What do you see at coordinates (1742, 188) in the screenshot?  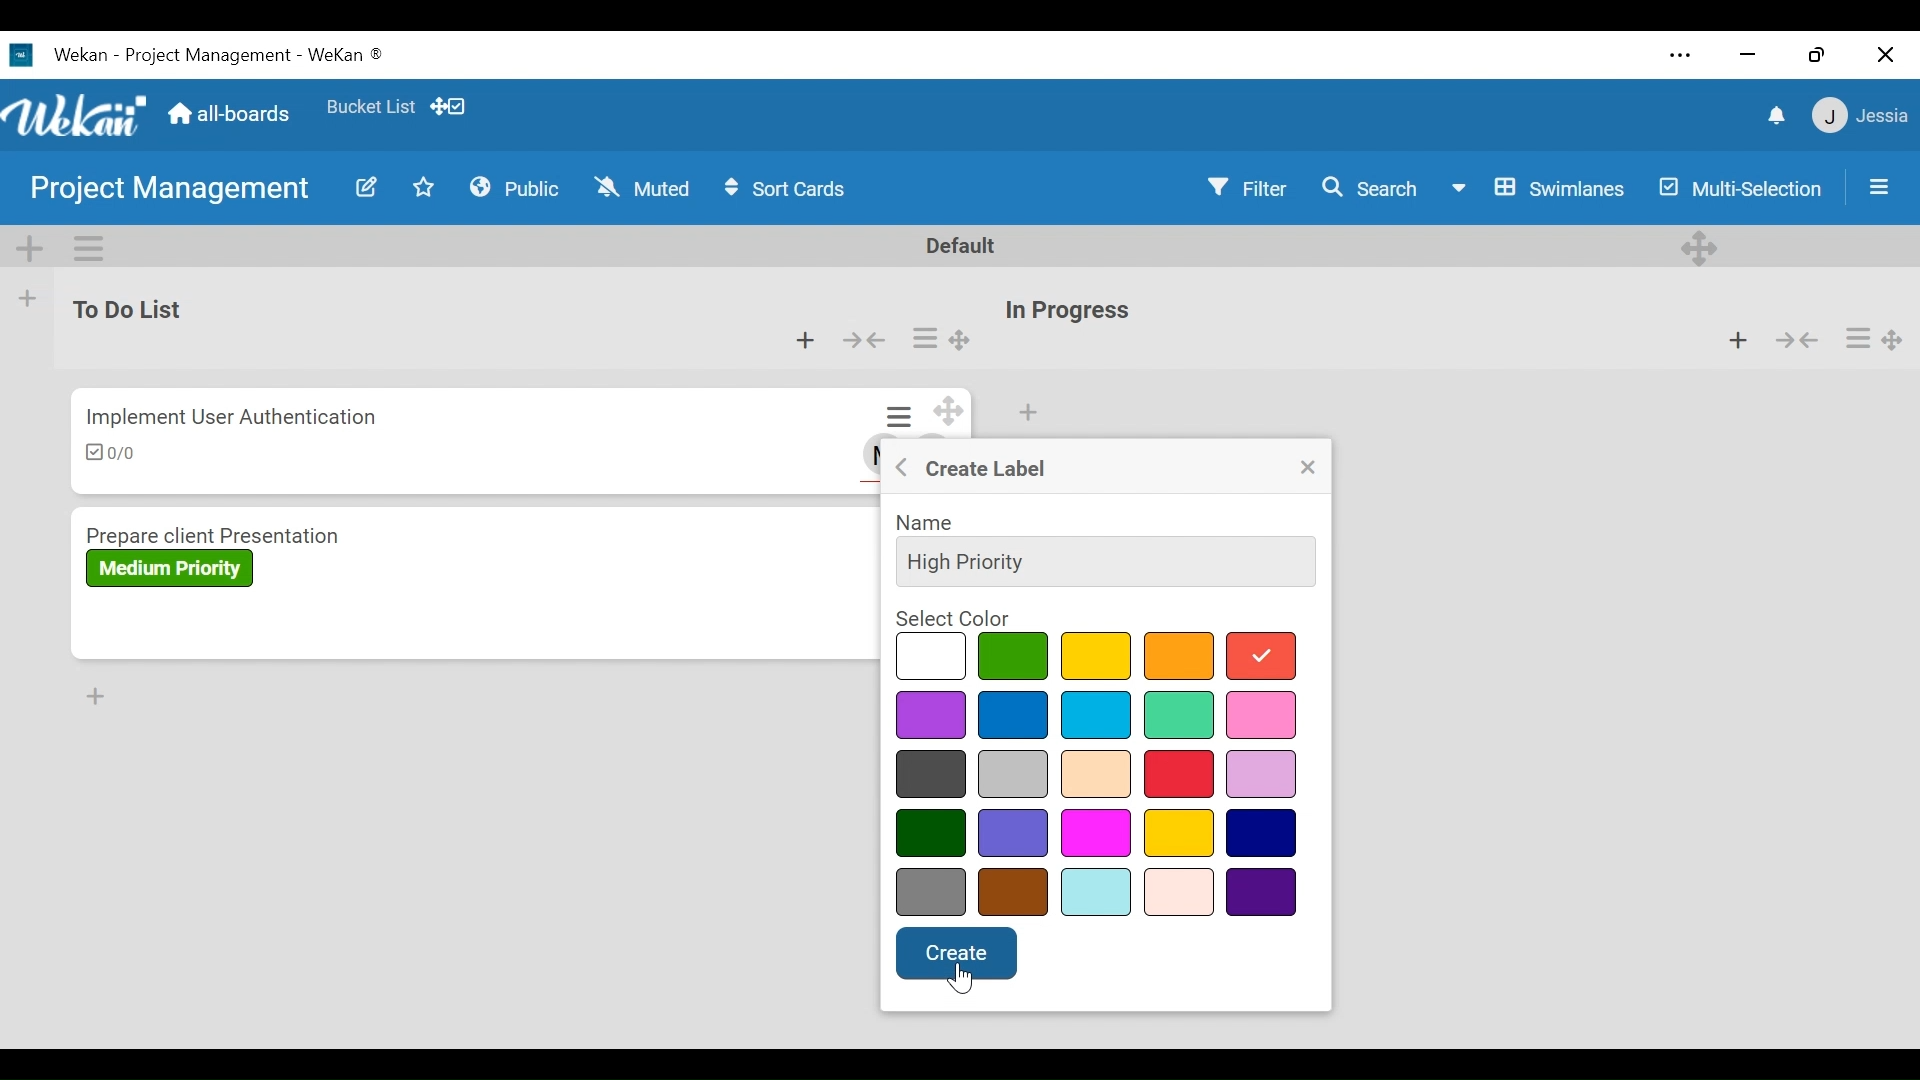 I see `Multi-Selection` at bounding box center [1742, 188].